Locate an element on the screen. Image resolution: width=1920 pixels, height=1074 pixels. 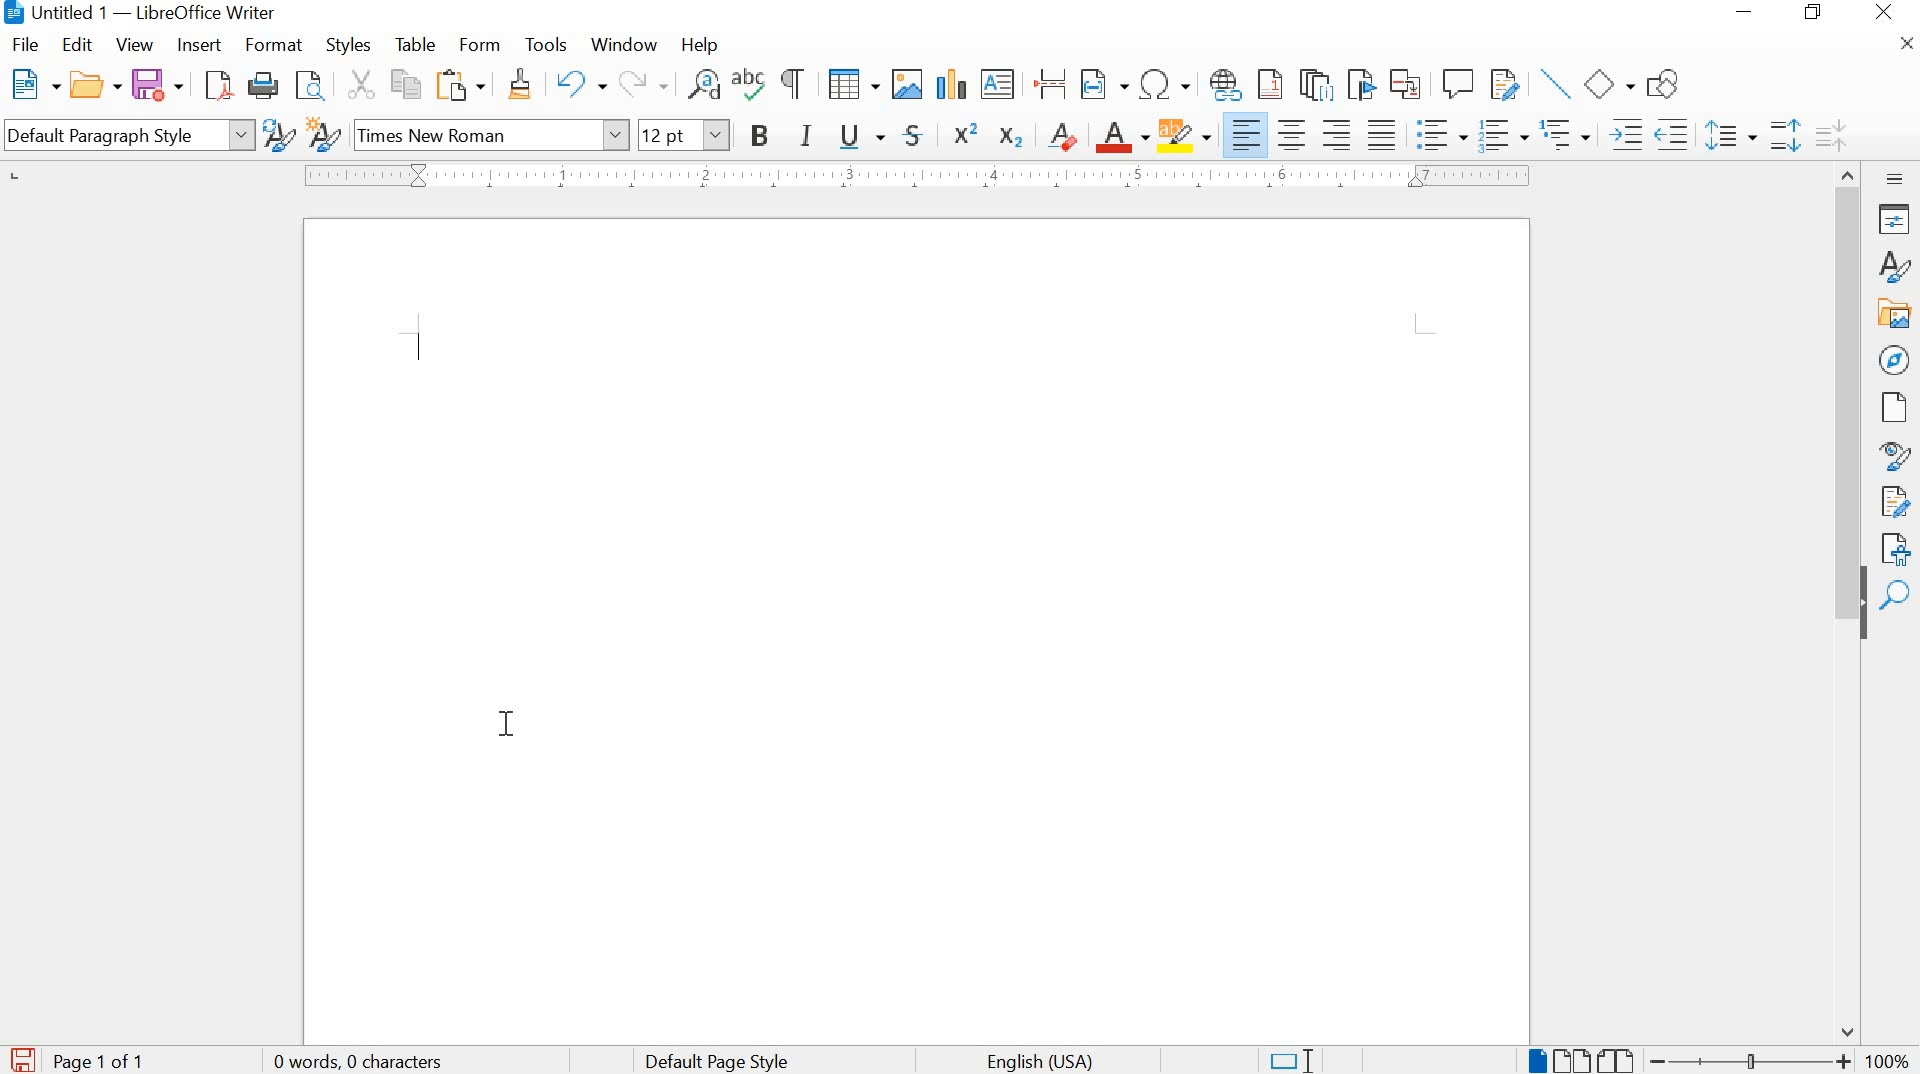
INSERT SPECIAL CHARACTERS is located at coordinates (1165, 84).